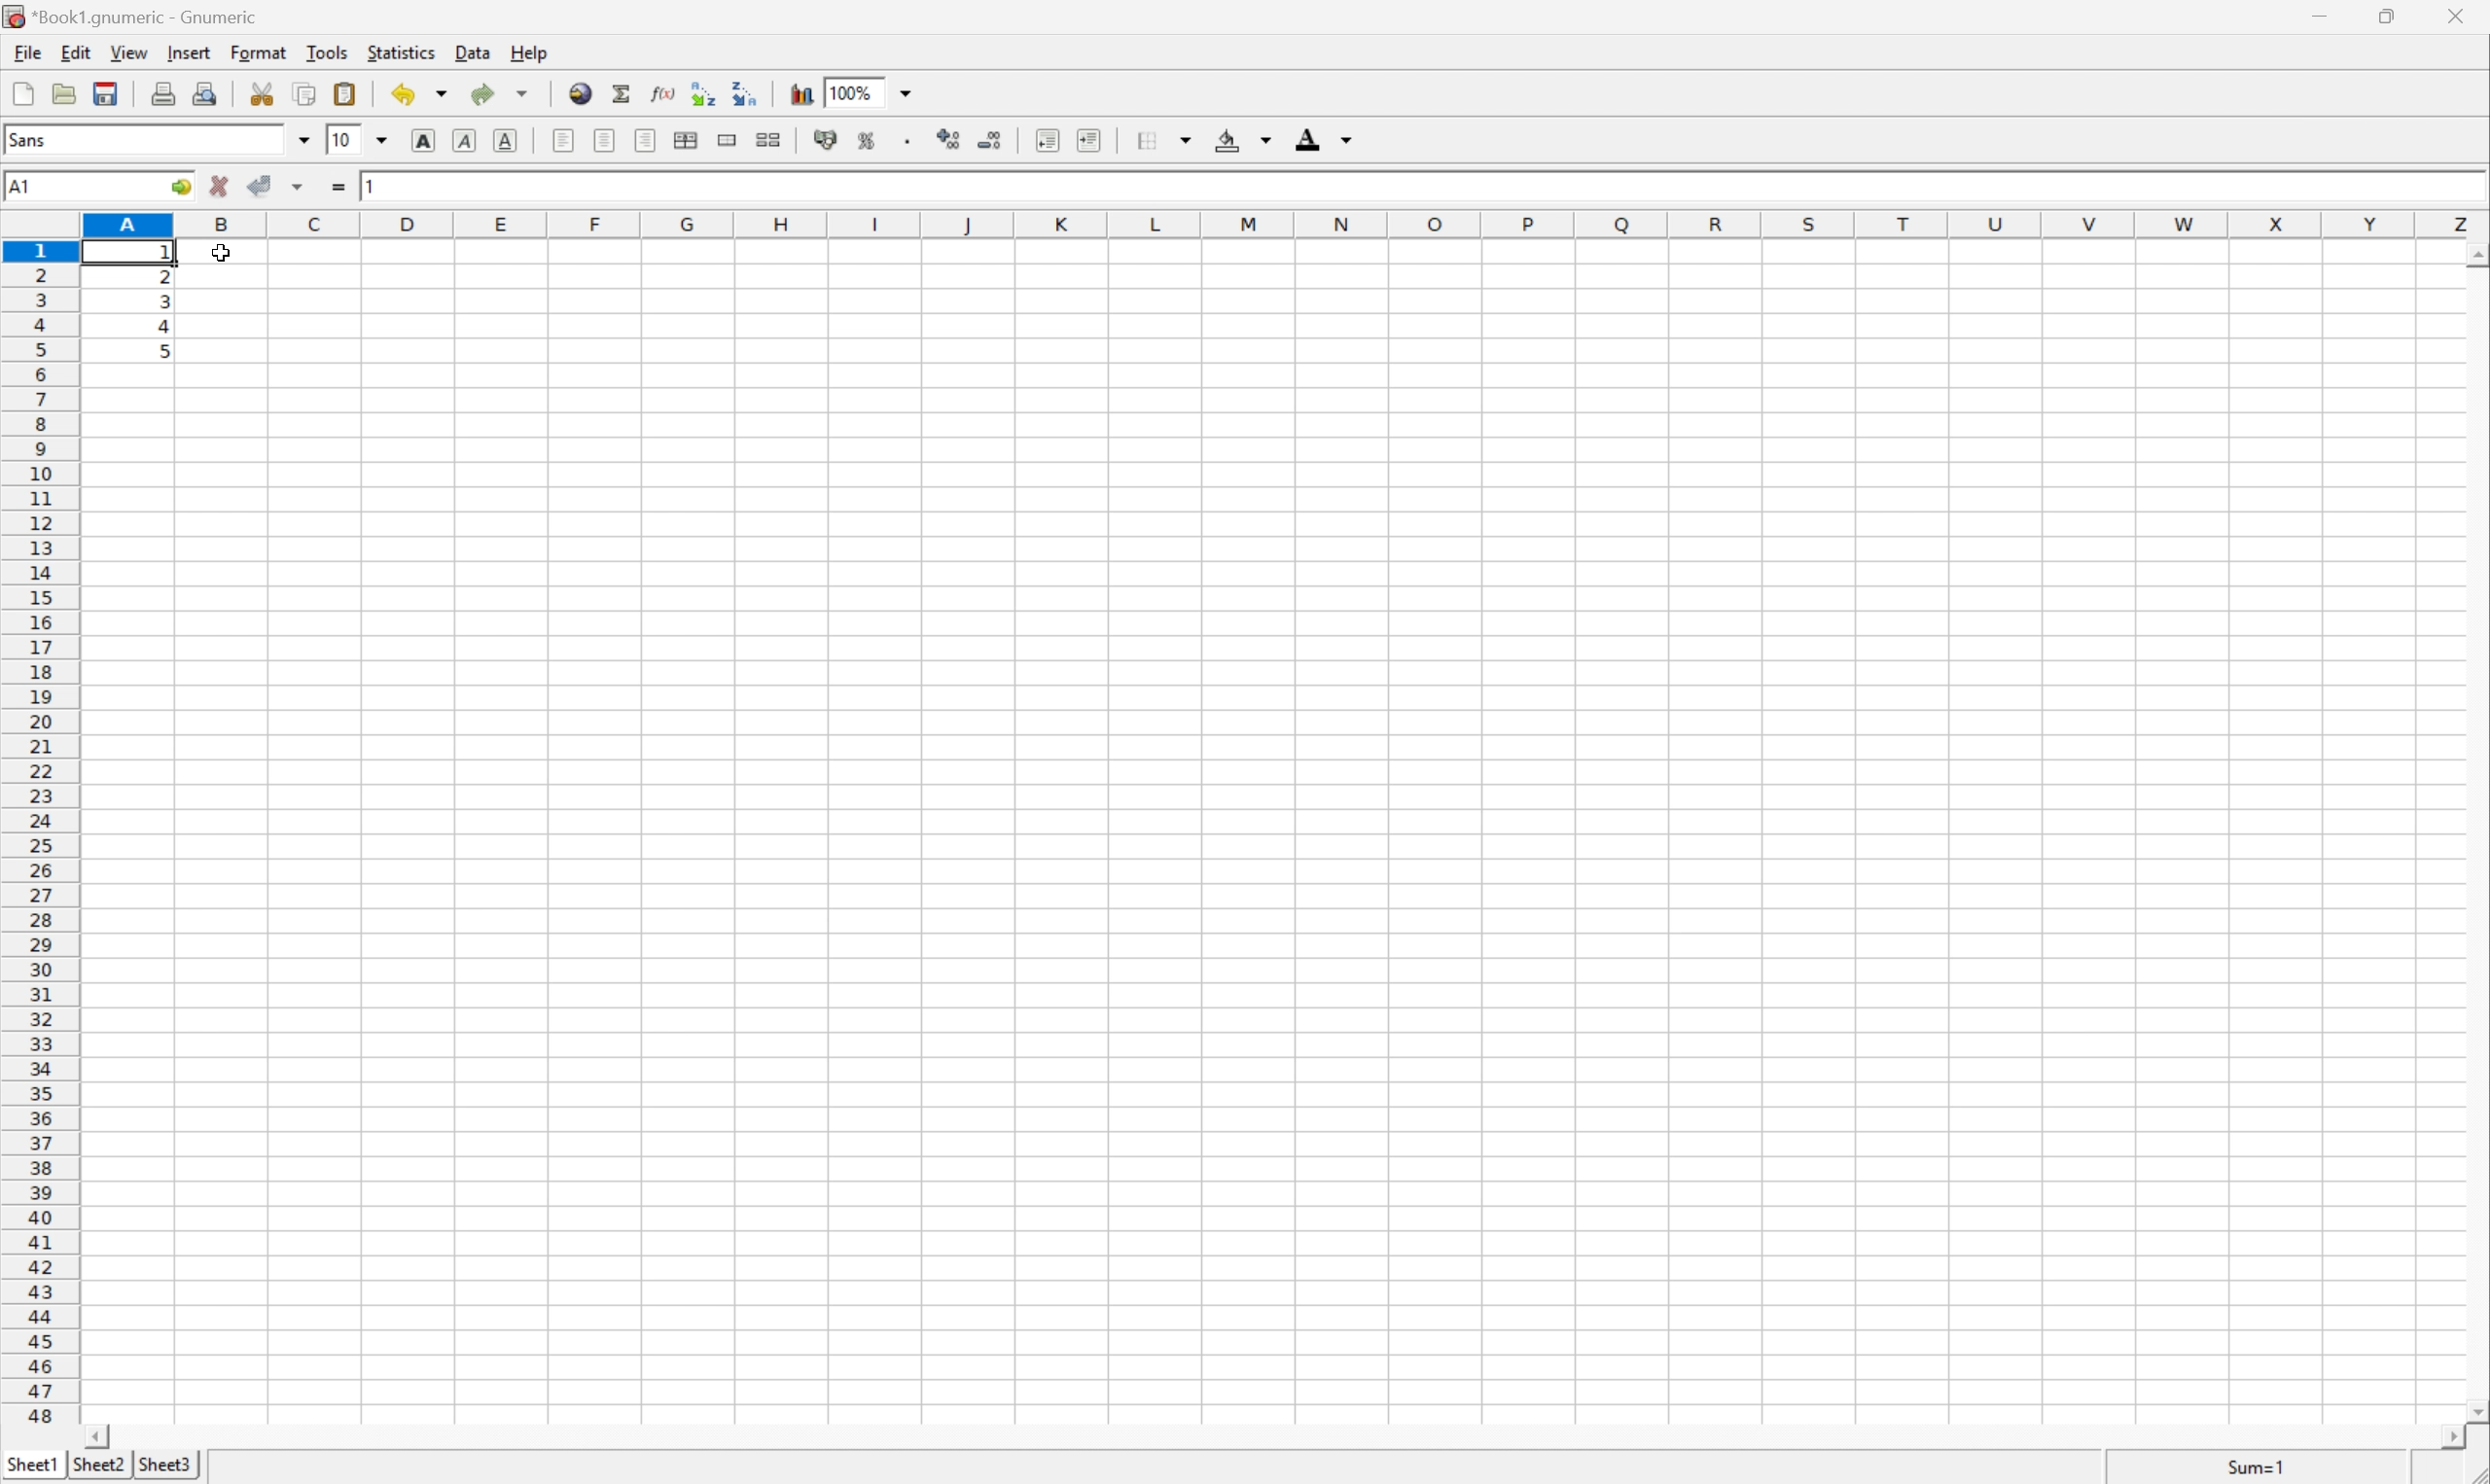 The width and height of the screenshot is (2490, 1484). I want to click on Undo, so click(422, 93).